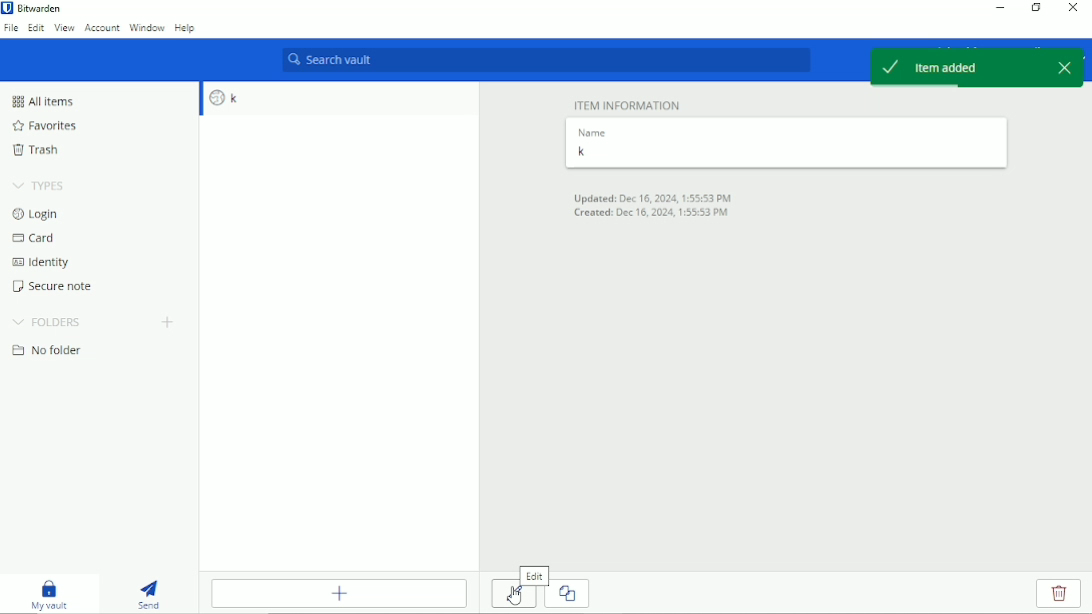 Image resolution: width=1092 pixels, height=614 pixels. I want to click on View, so click(64, 30).